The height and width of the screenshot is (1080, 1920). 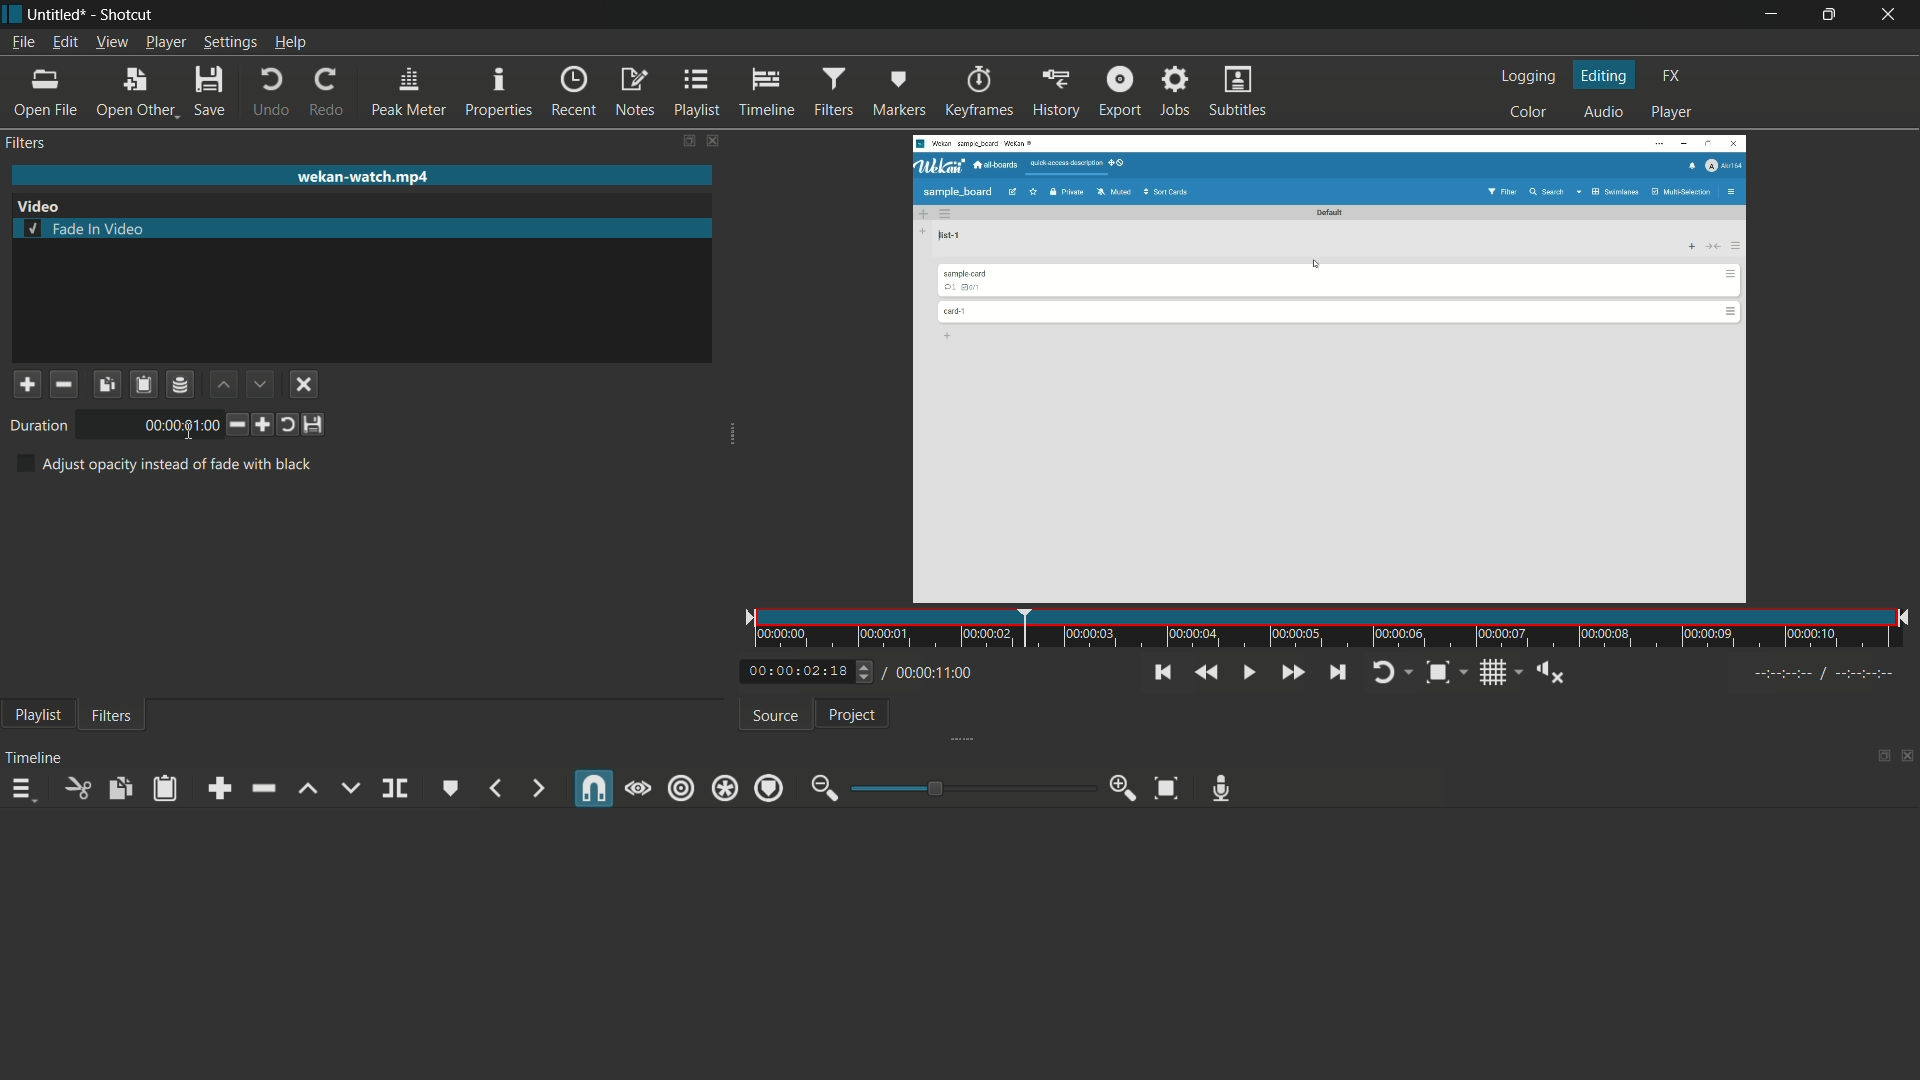 I want to click on open other, so click(x=134, y=90).